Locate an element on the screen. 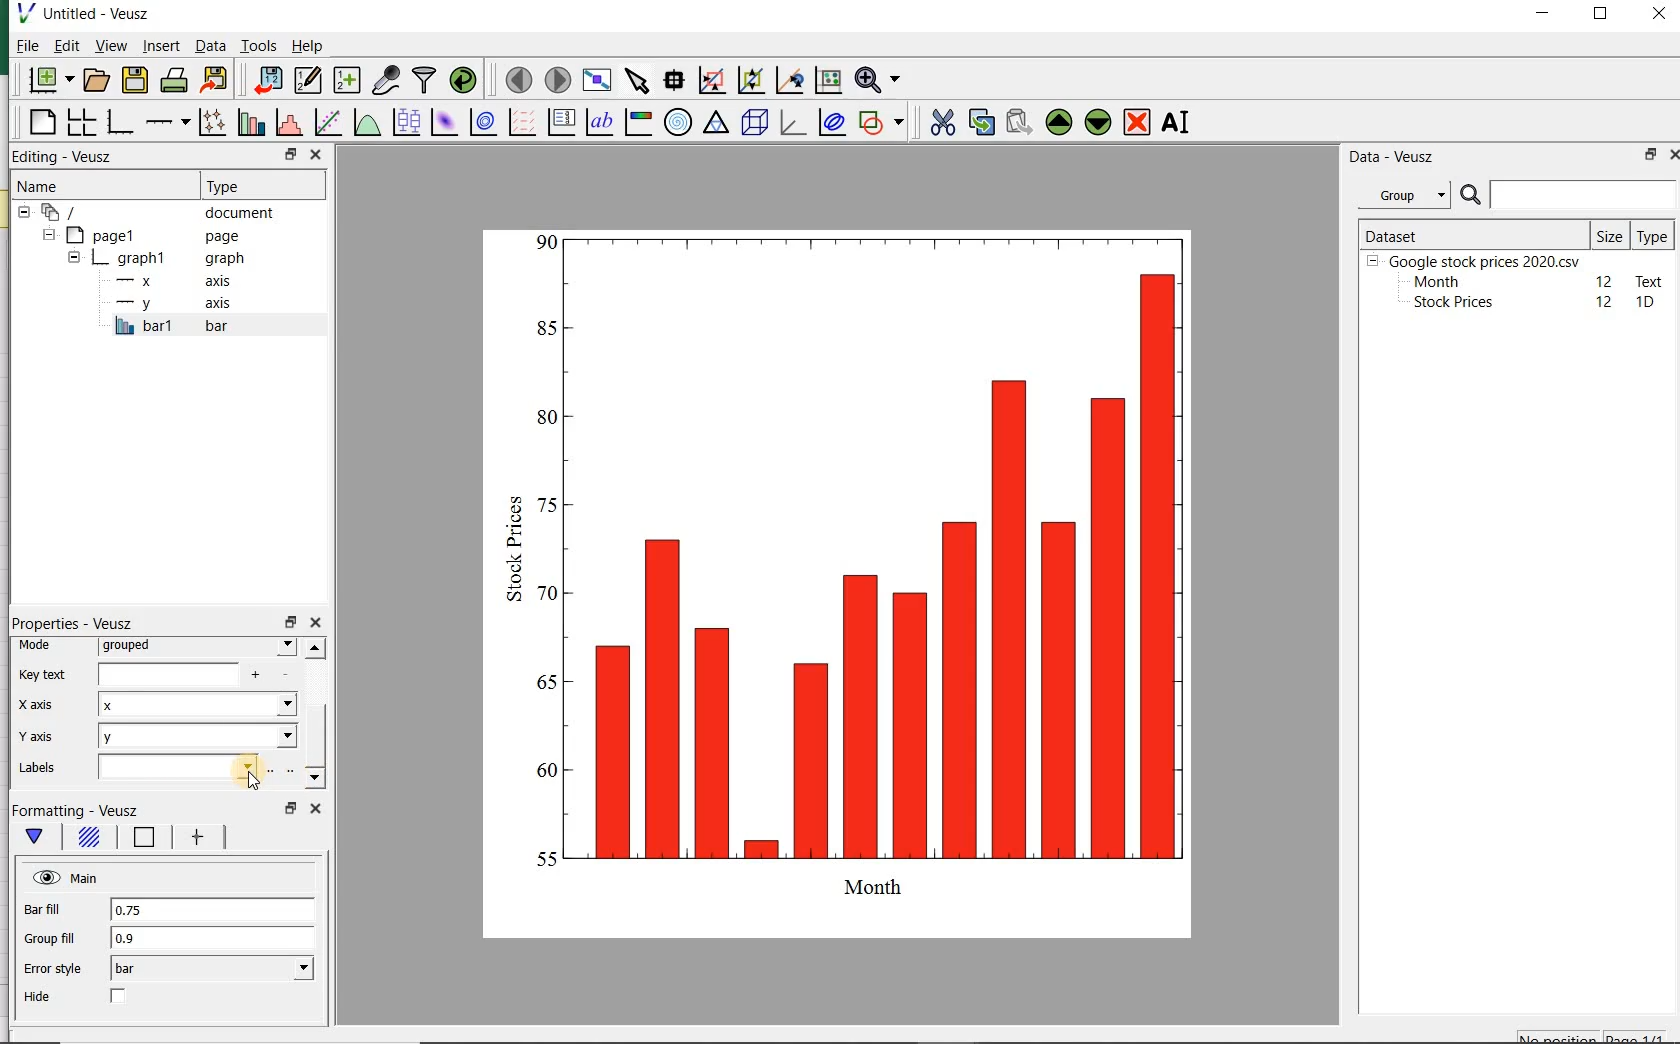  restore is located at coordinates (289, 808).